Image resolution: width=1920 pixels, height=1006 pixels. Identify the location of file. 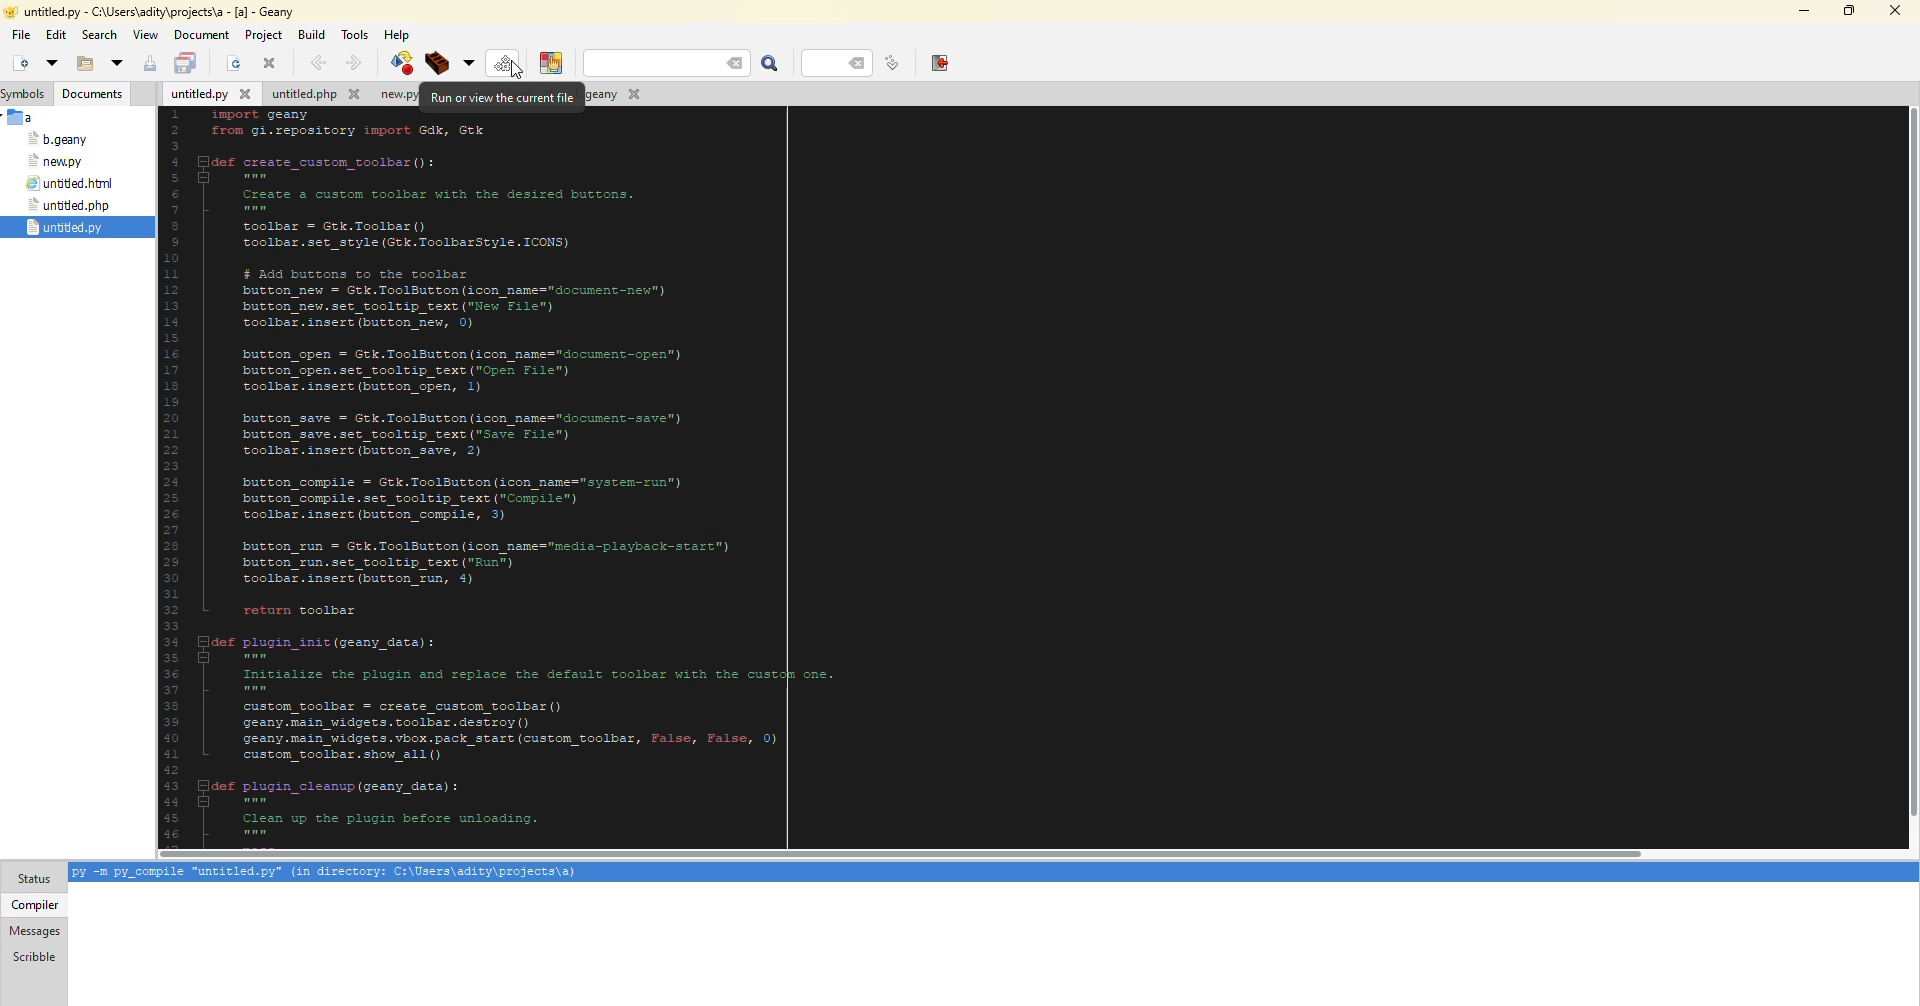
(59, 139).